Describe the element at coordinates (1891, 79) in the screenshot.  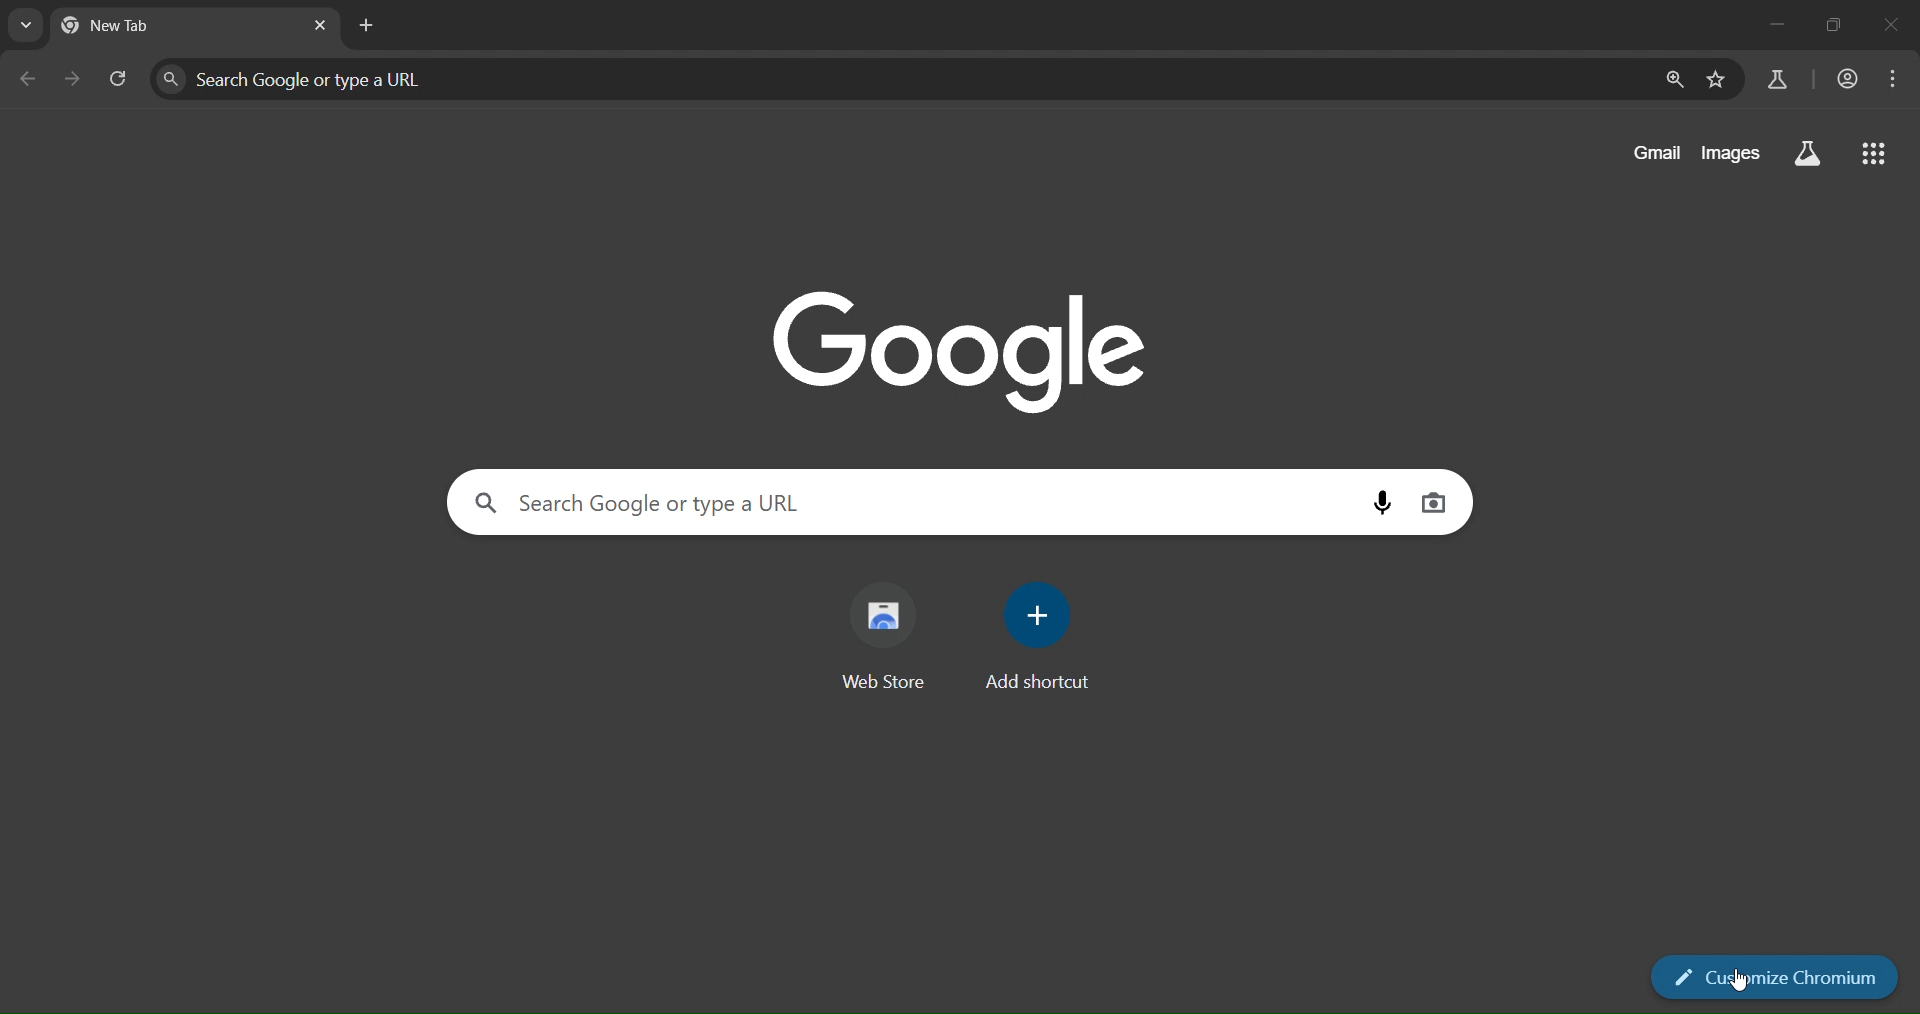
I see `menu` at that location.